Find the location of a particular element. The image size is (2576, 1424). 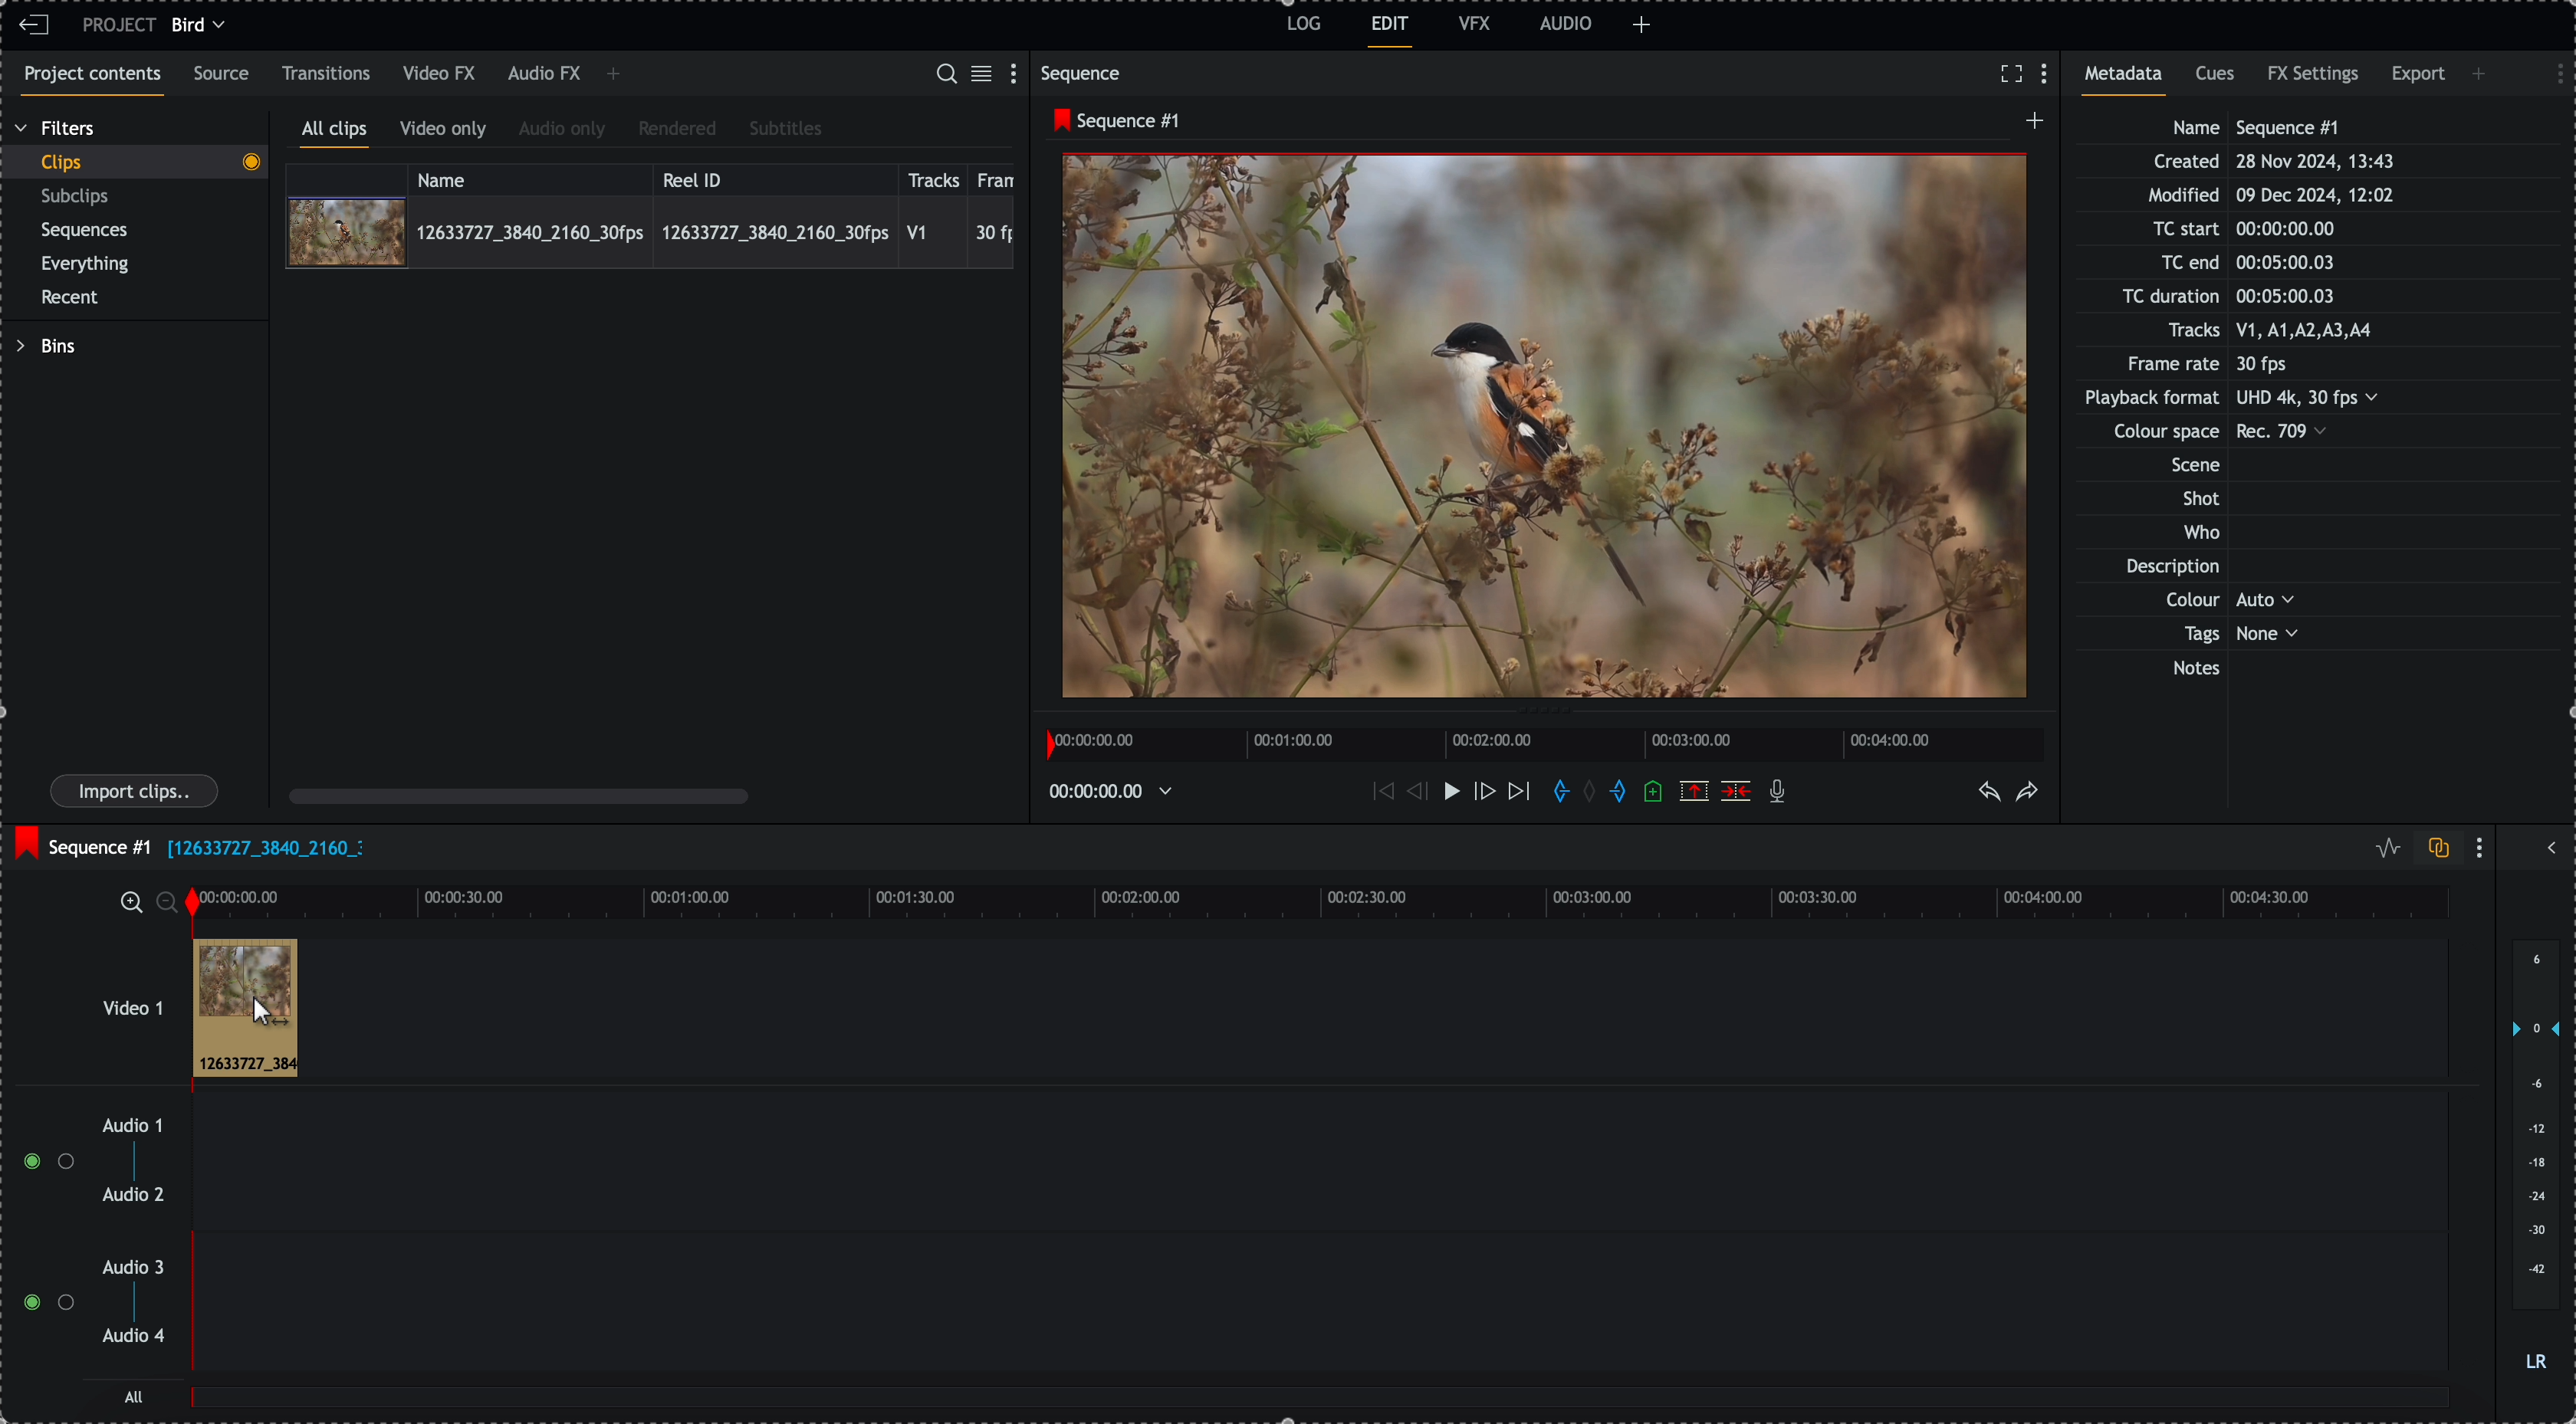

recent is located at coordinates (74, 299).